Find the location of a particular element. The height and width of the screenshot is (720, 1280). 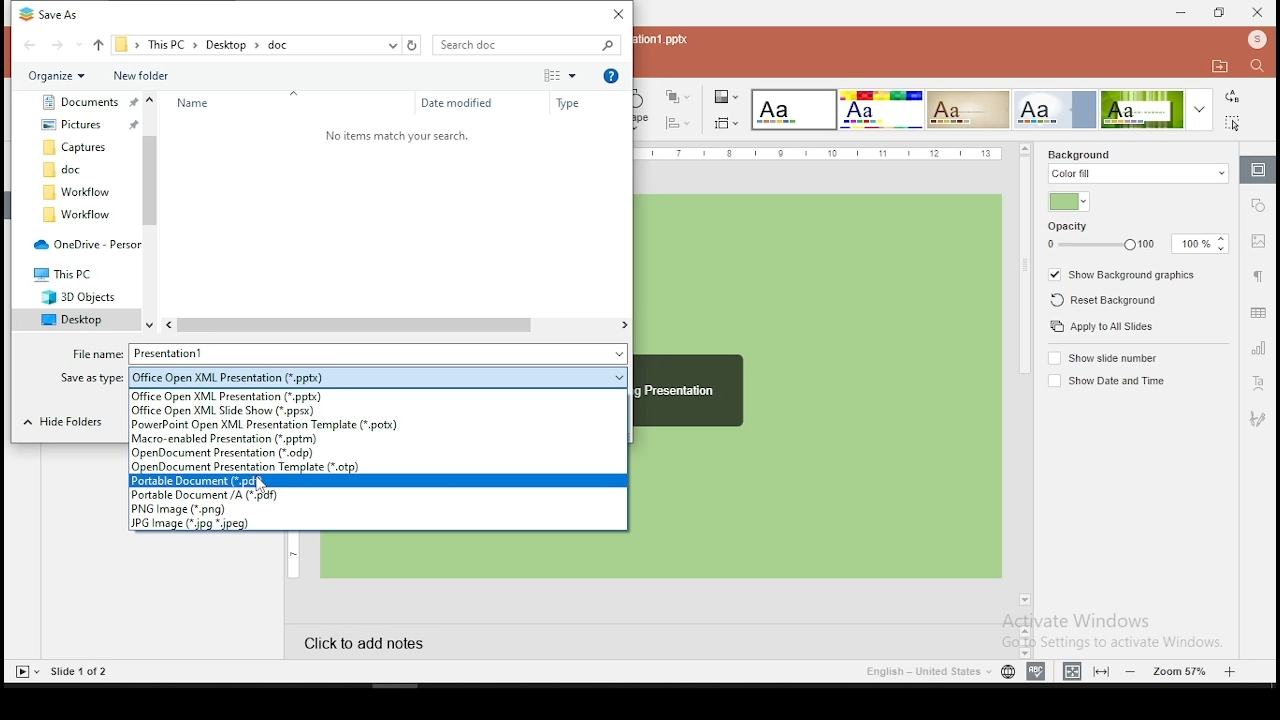

open document presentation is located at coordinates (375, 454).